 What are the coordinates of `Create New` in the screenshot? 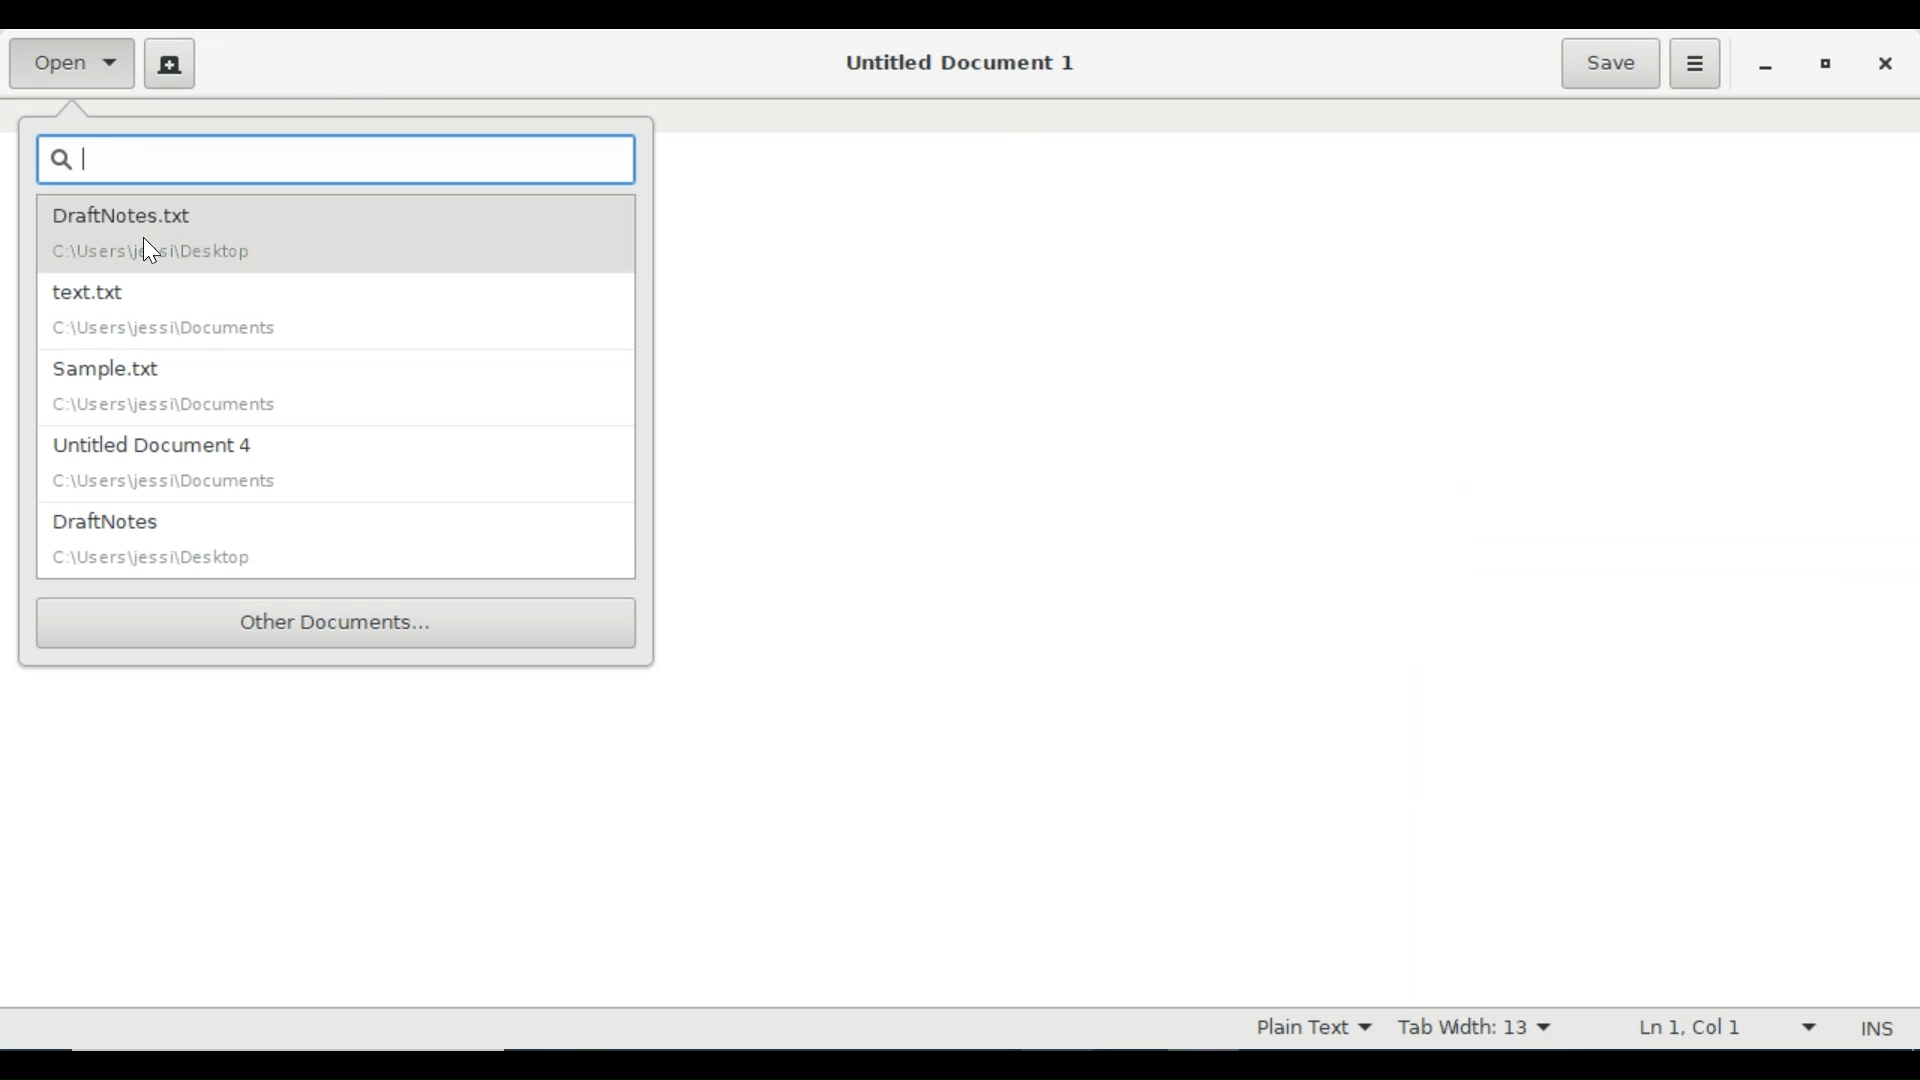 It's located at (170, 63).